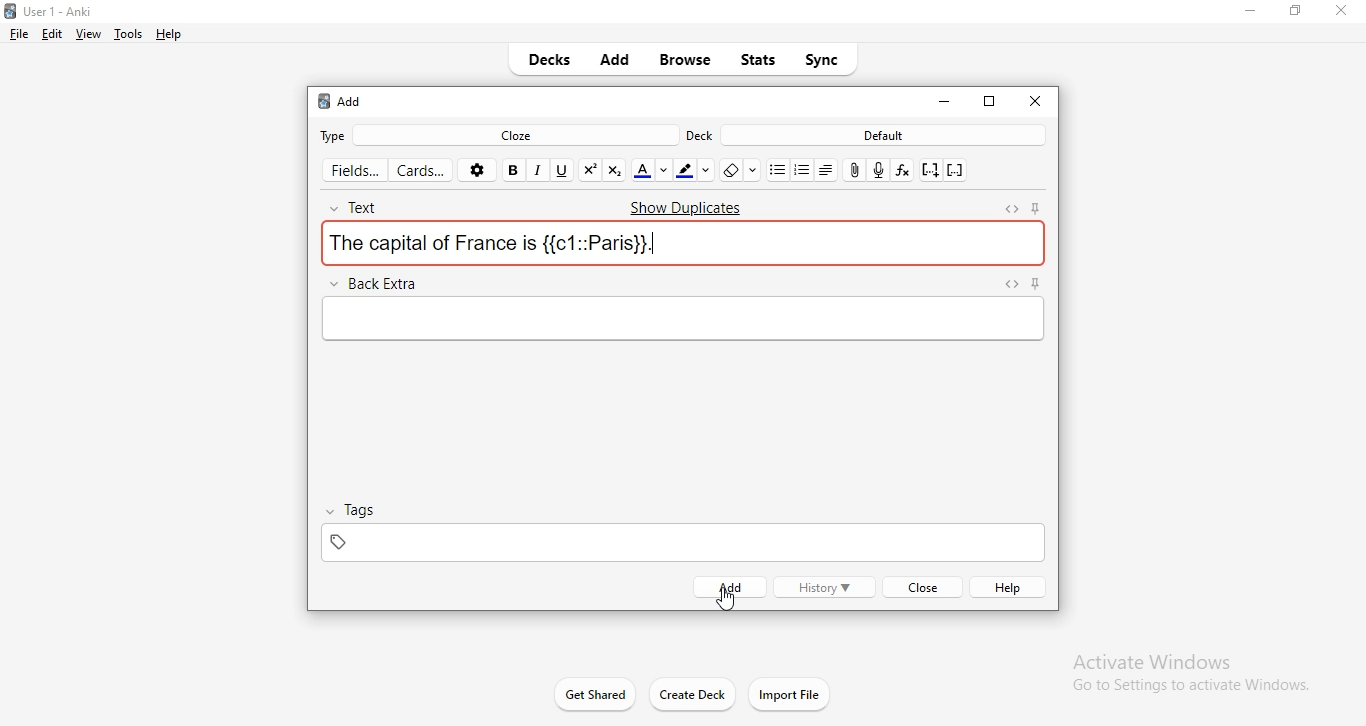  What do you see at coordinates (22, 35) in the screenshot?
I see `file` at bounding box center [22, 35].